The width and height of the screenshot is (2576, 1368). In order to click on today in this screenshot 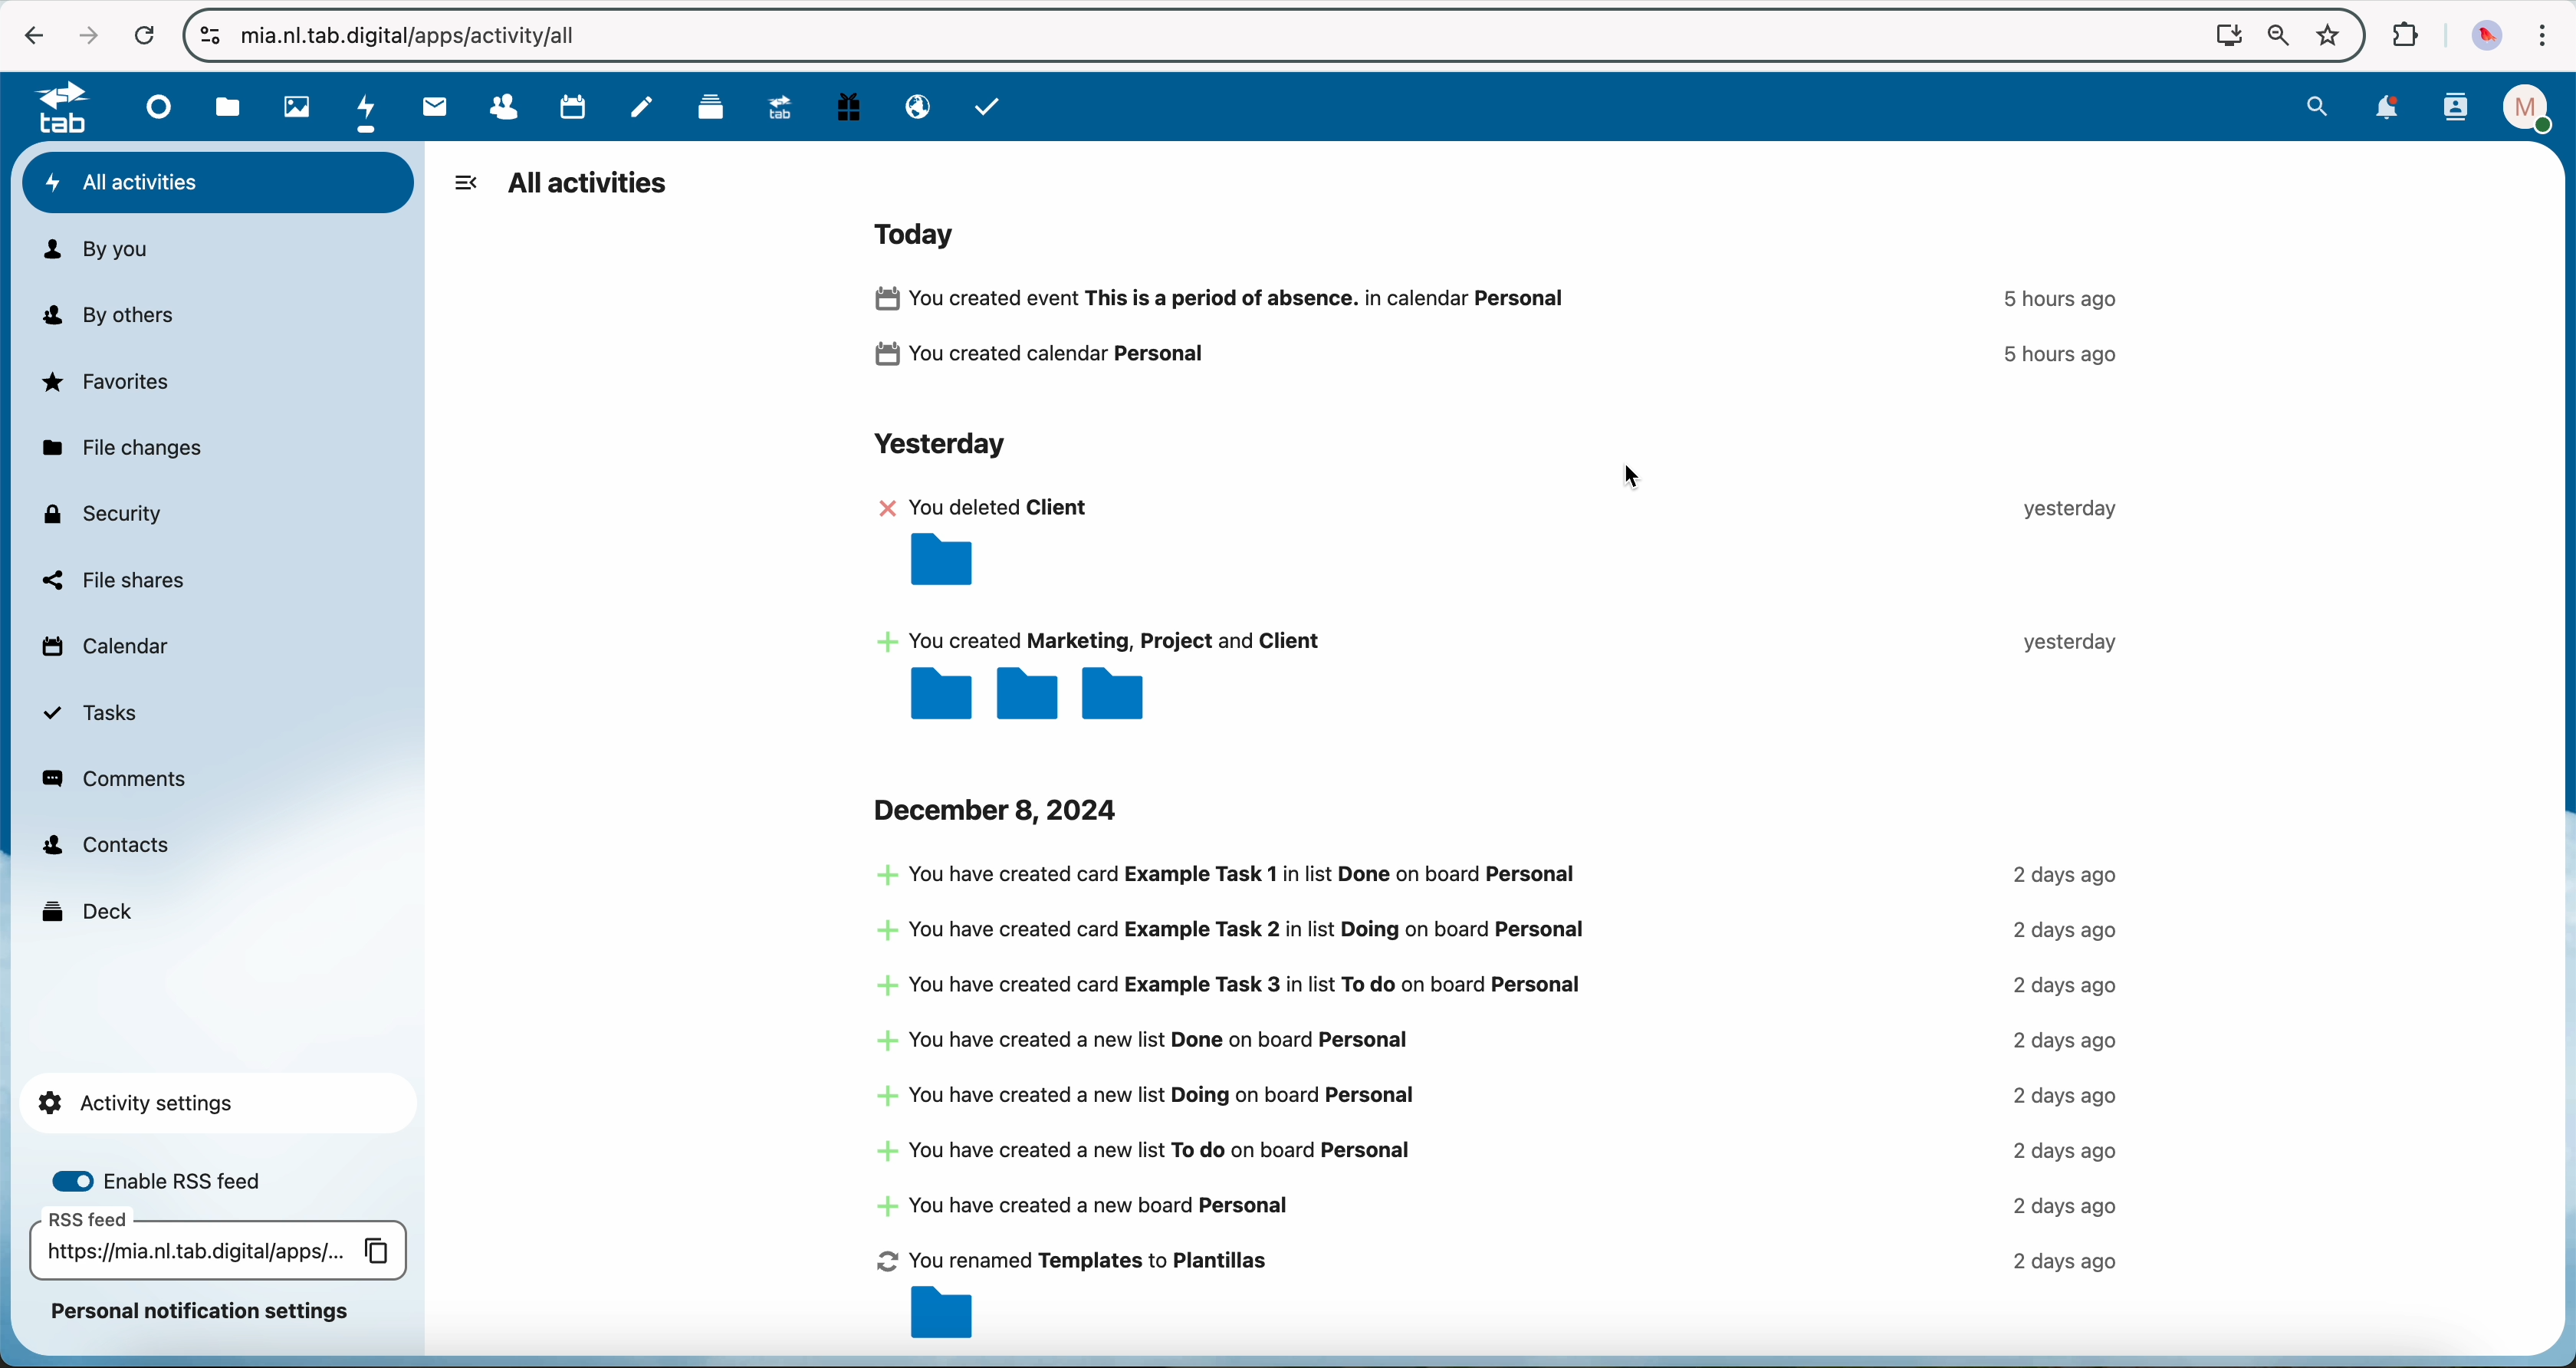, I will do `click(921, 232)`.